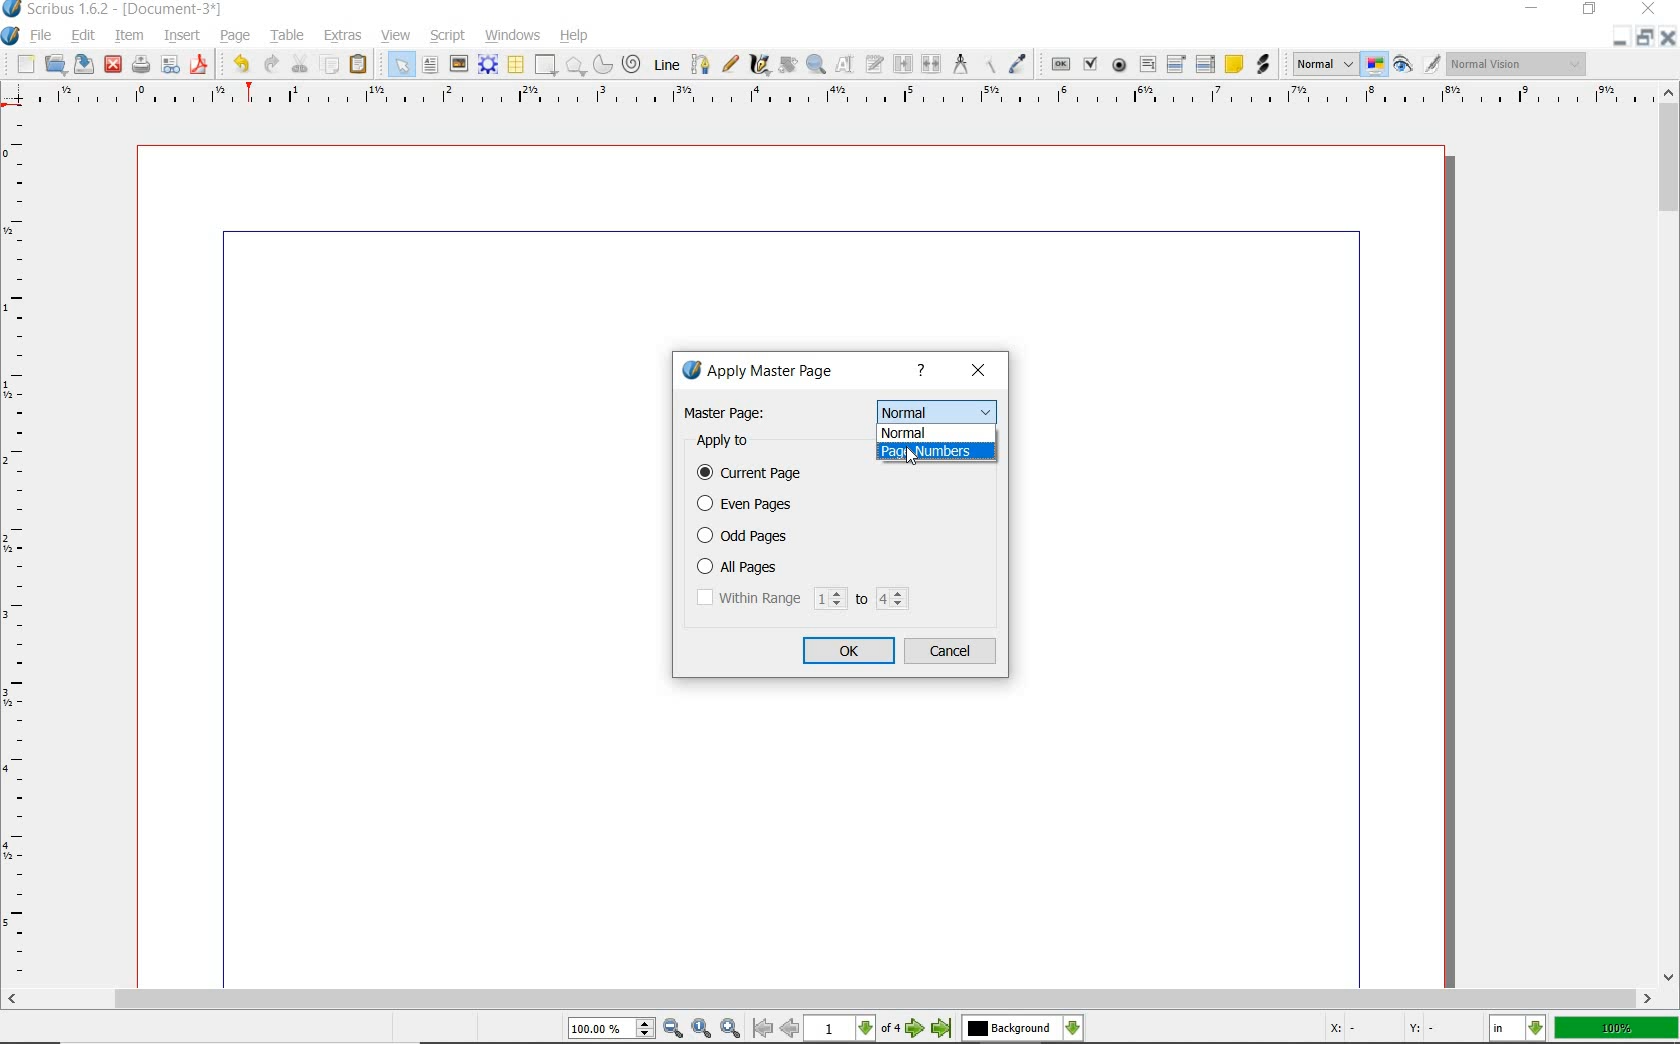  Describe the element at coordinates (1149, 62) in the screenshot. I see `pdf text field` at that location.